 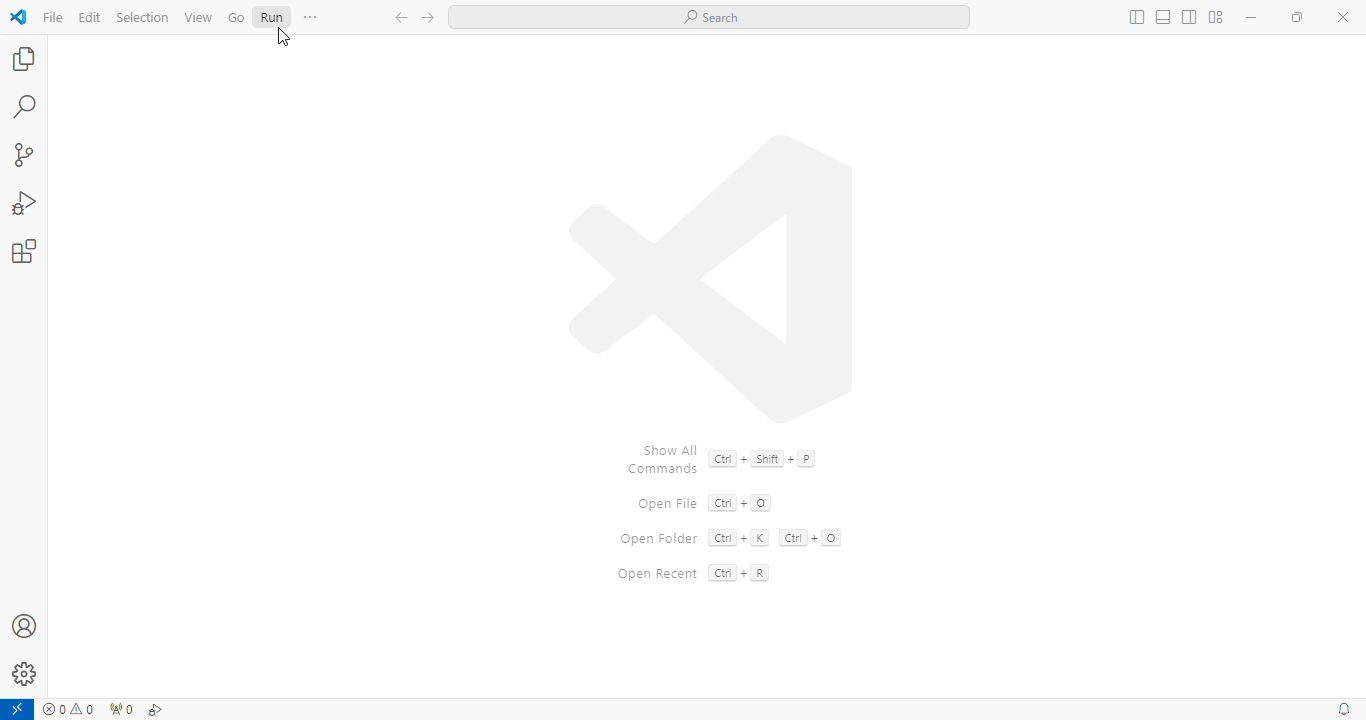 I want to click on open file, so click(x=668, y=505).